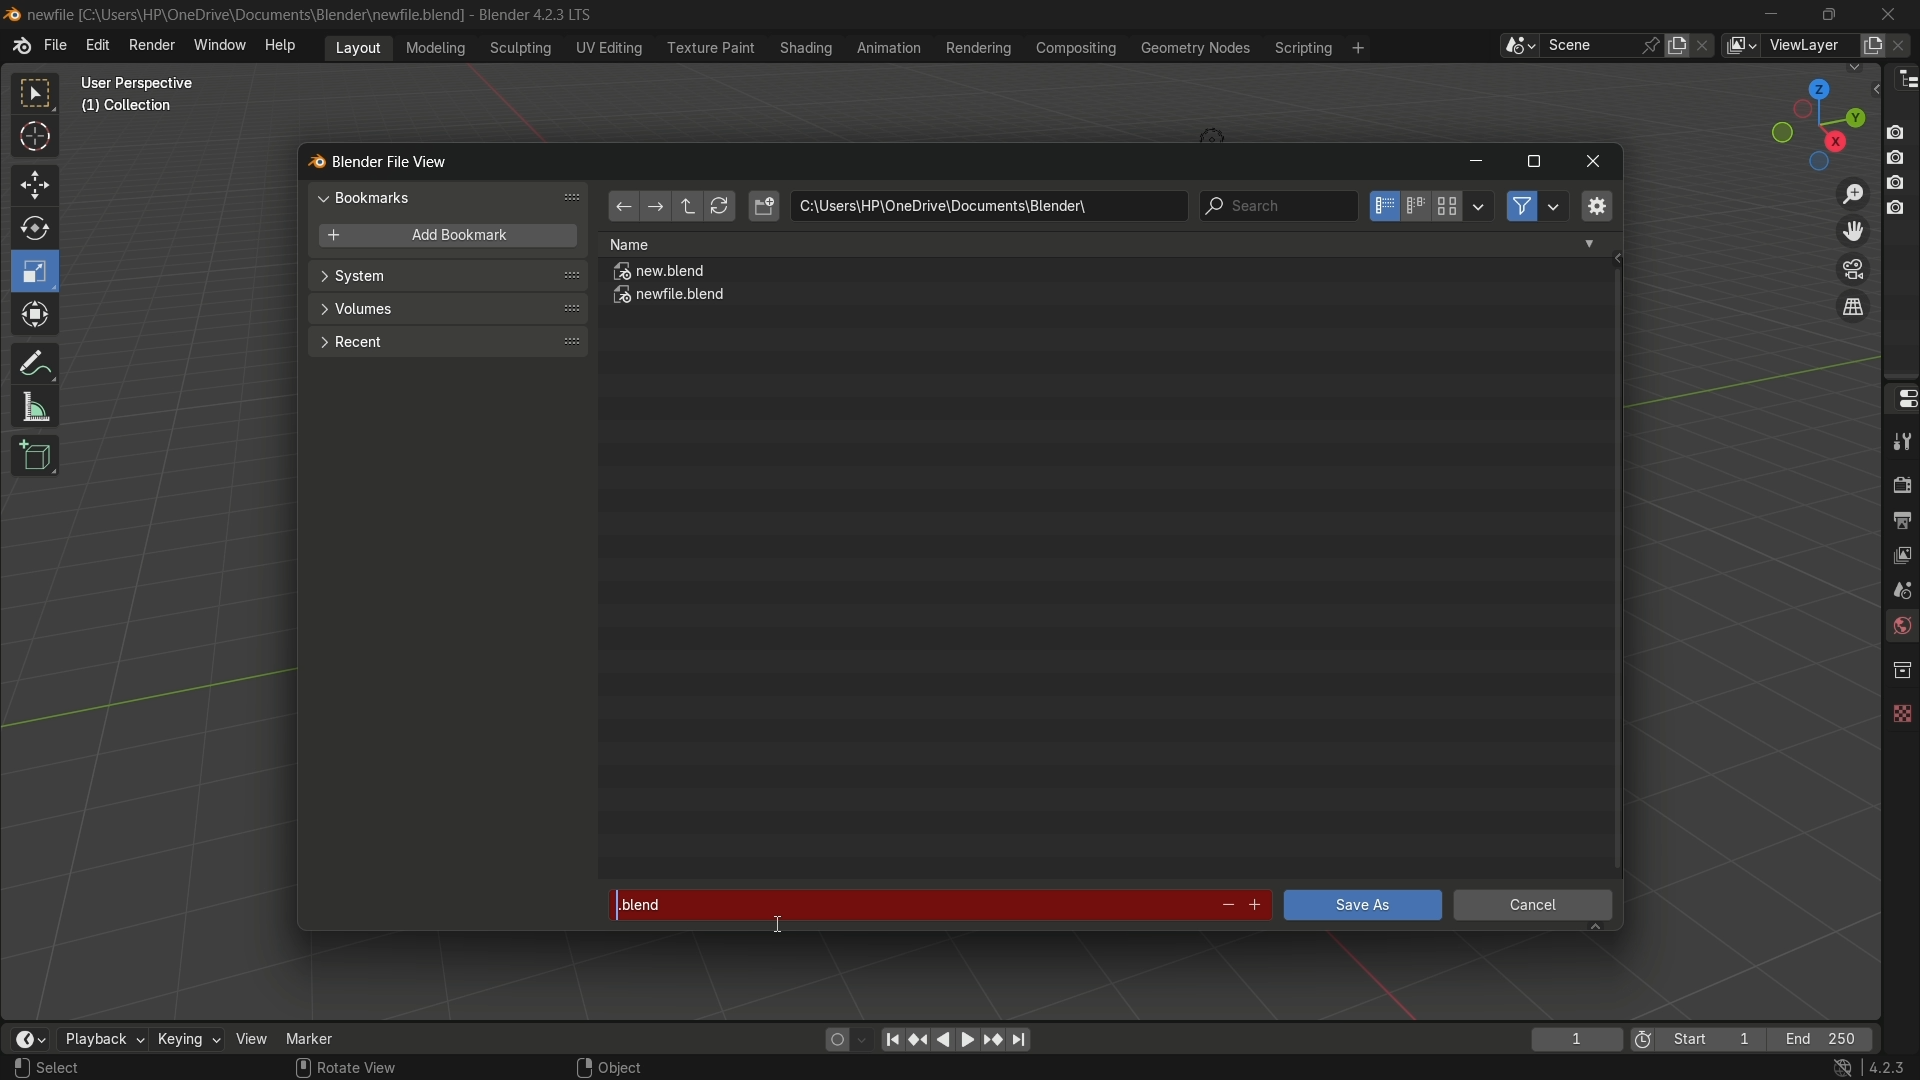 This screenshot has width=1920, height=1080. What do you see at coordinates (981, 48) in the screenshot?
I see `rendering menu` at bounding box center [981, 48].